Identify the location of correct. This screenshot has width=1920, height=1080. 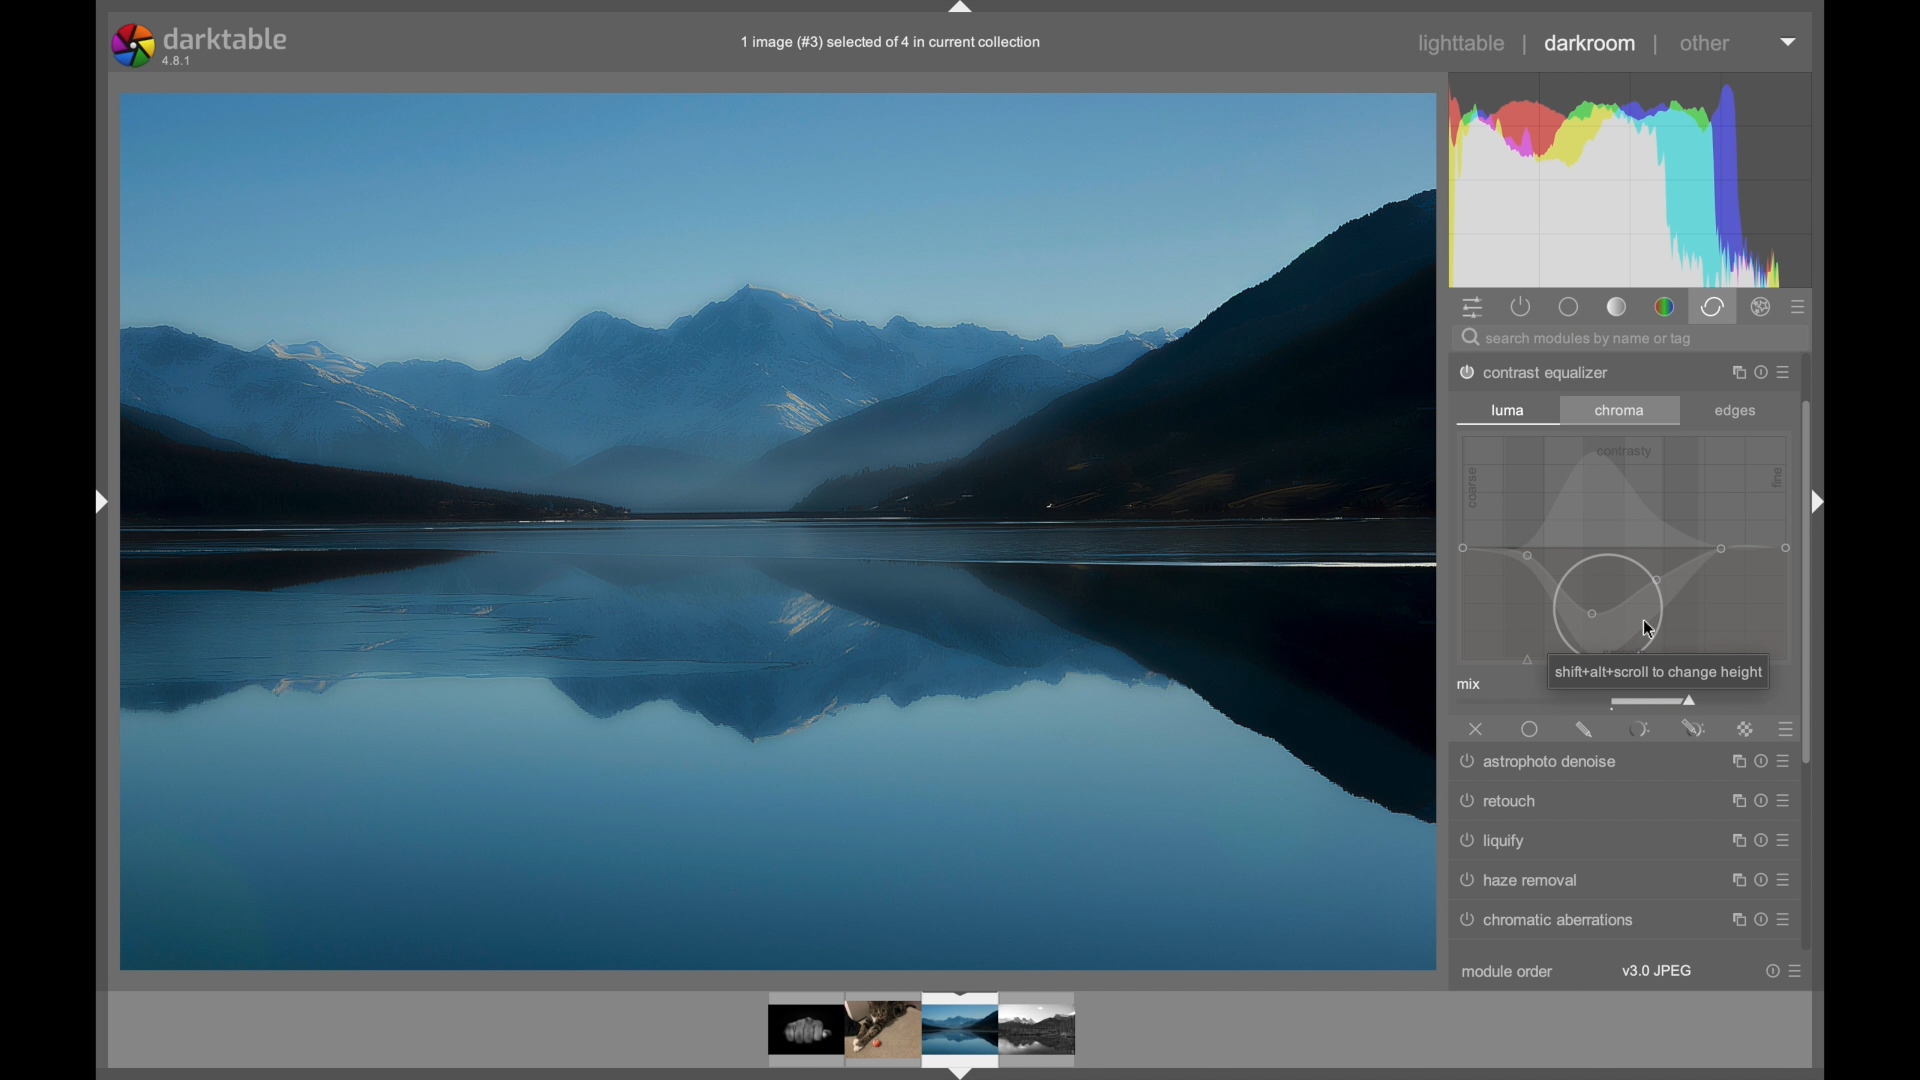
(1712, 306).